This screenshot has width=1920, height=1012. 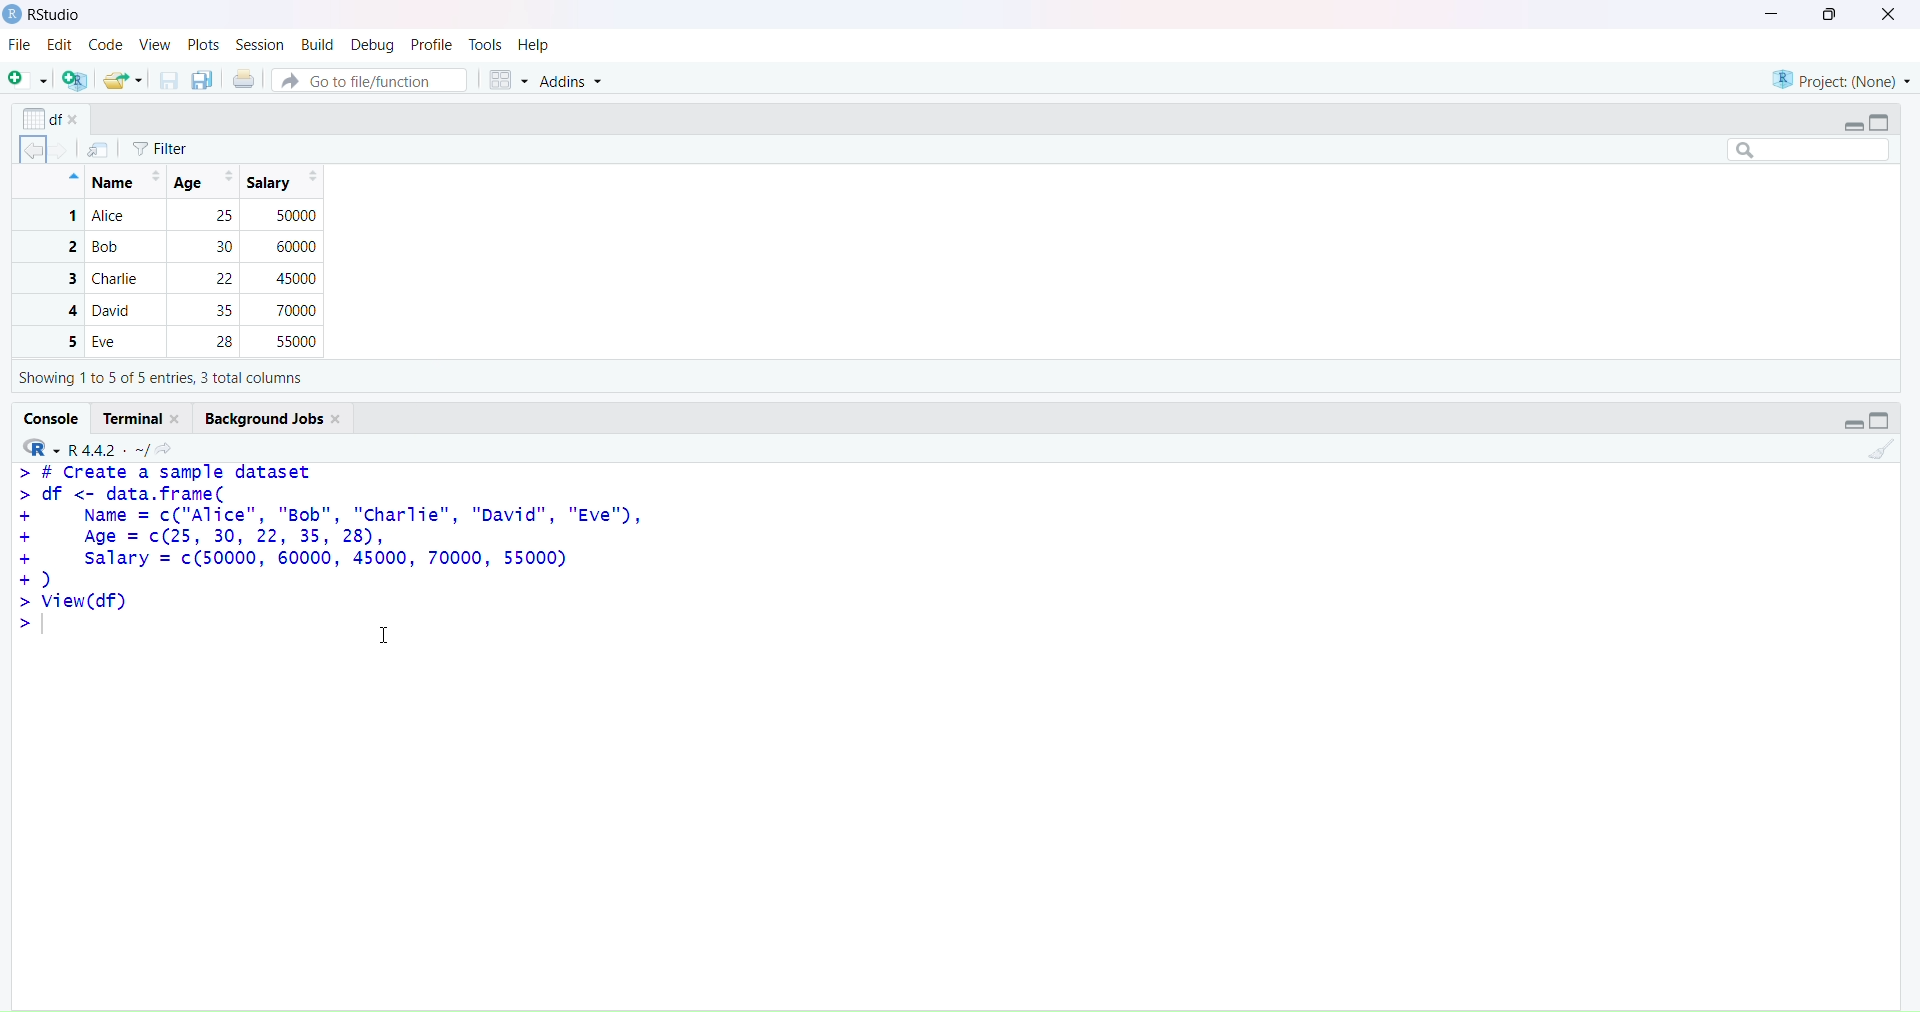 What do you see at coordinates (63, 150) in the screenshot?
I see `forward` at bounding box center [63, 150].